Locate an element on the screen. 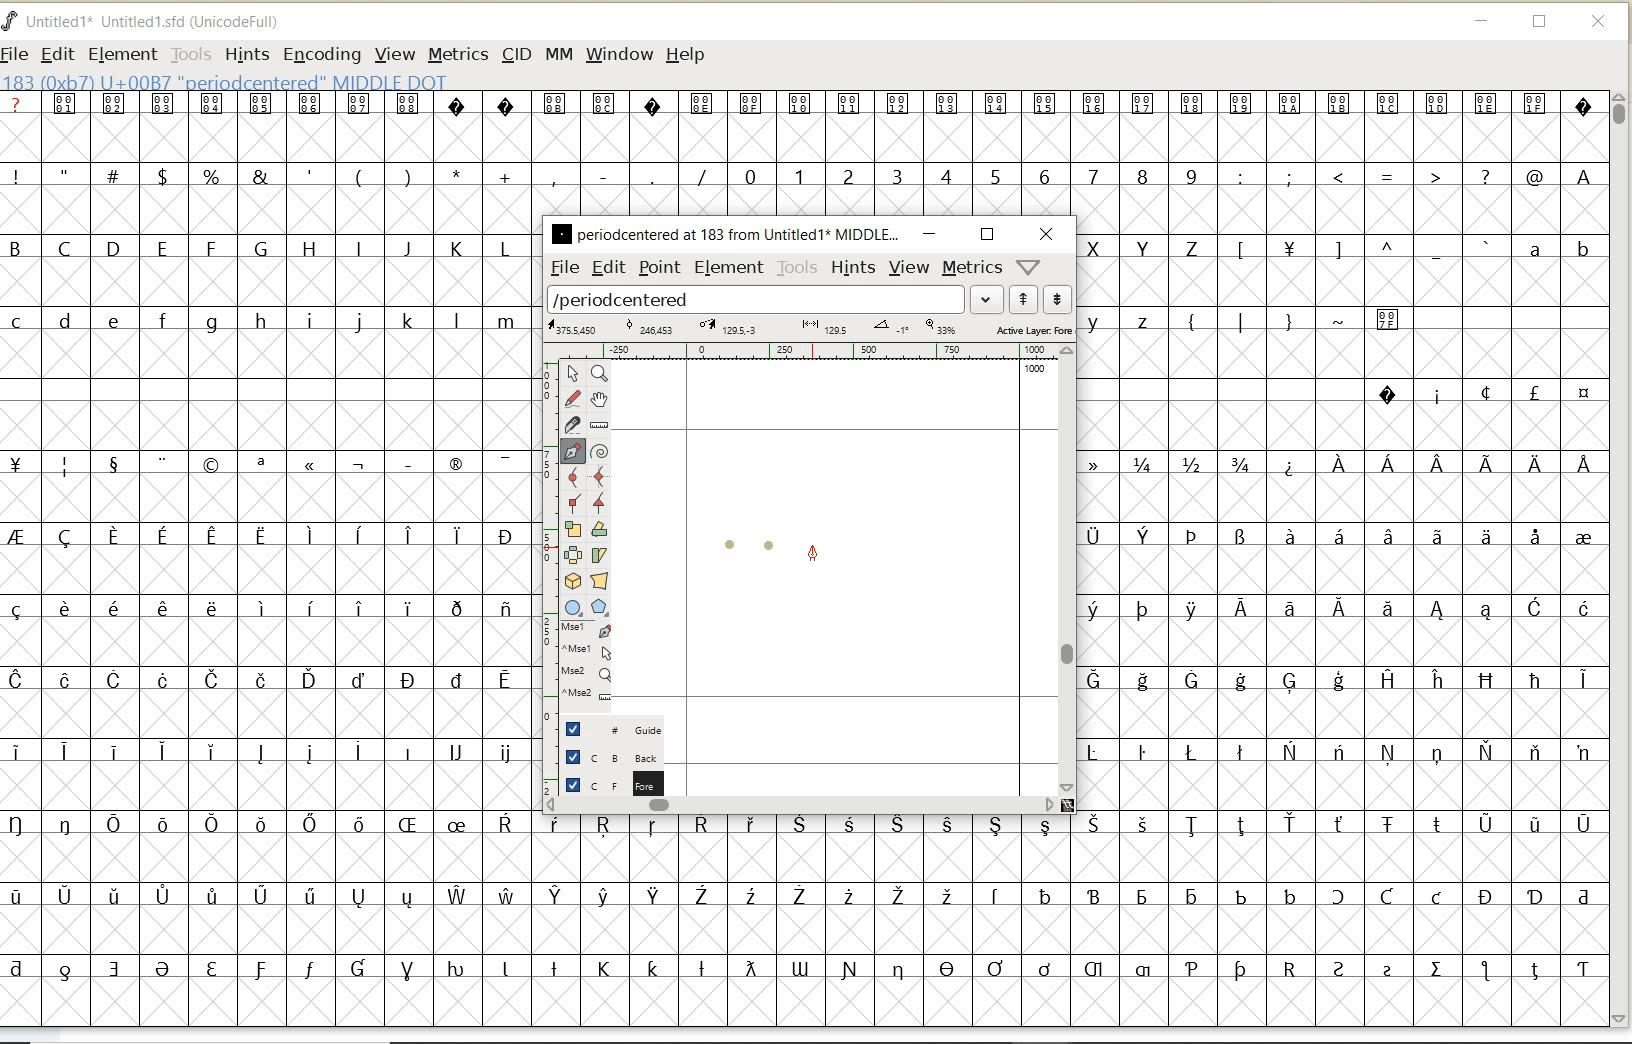  lowercase letters is located at coordinates (1558, 253).